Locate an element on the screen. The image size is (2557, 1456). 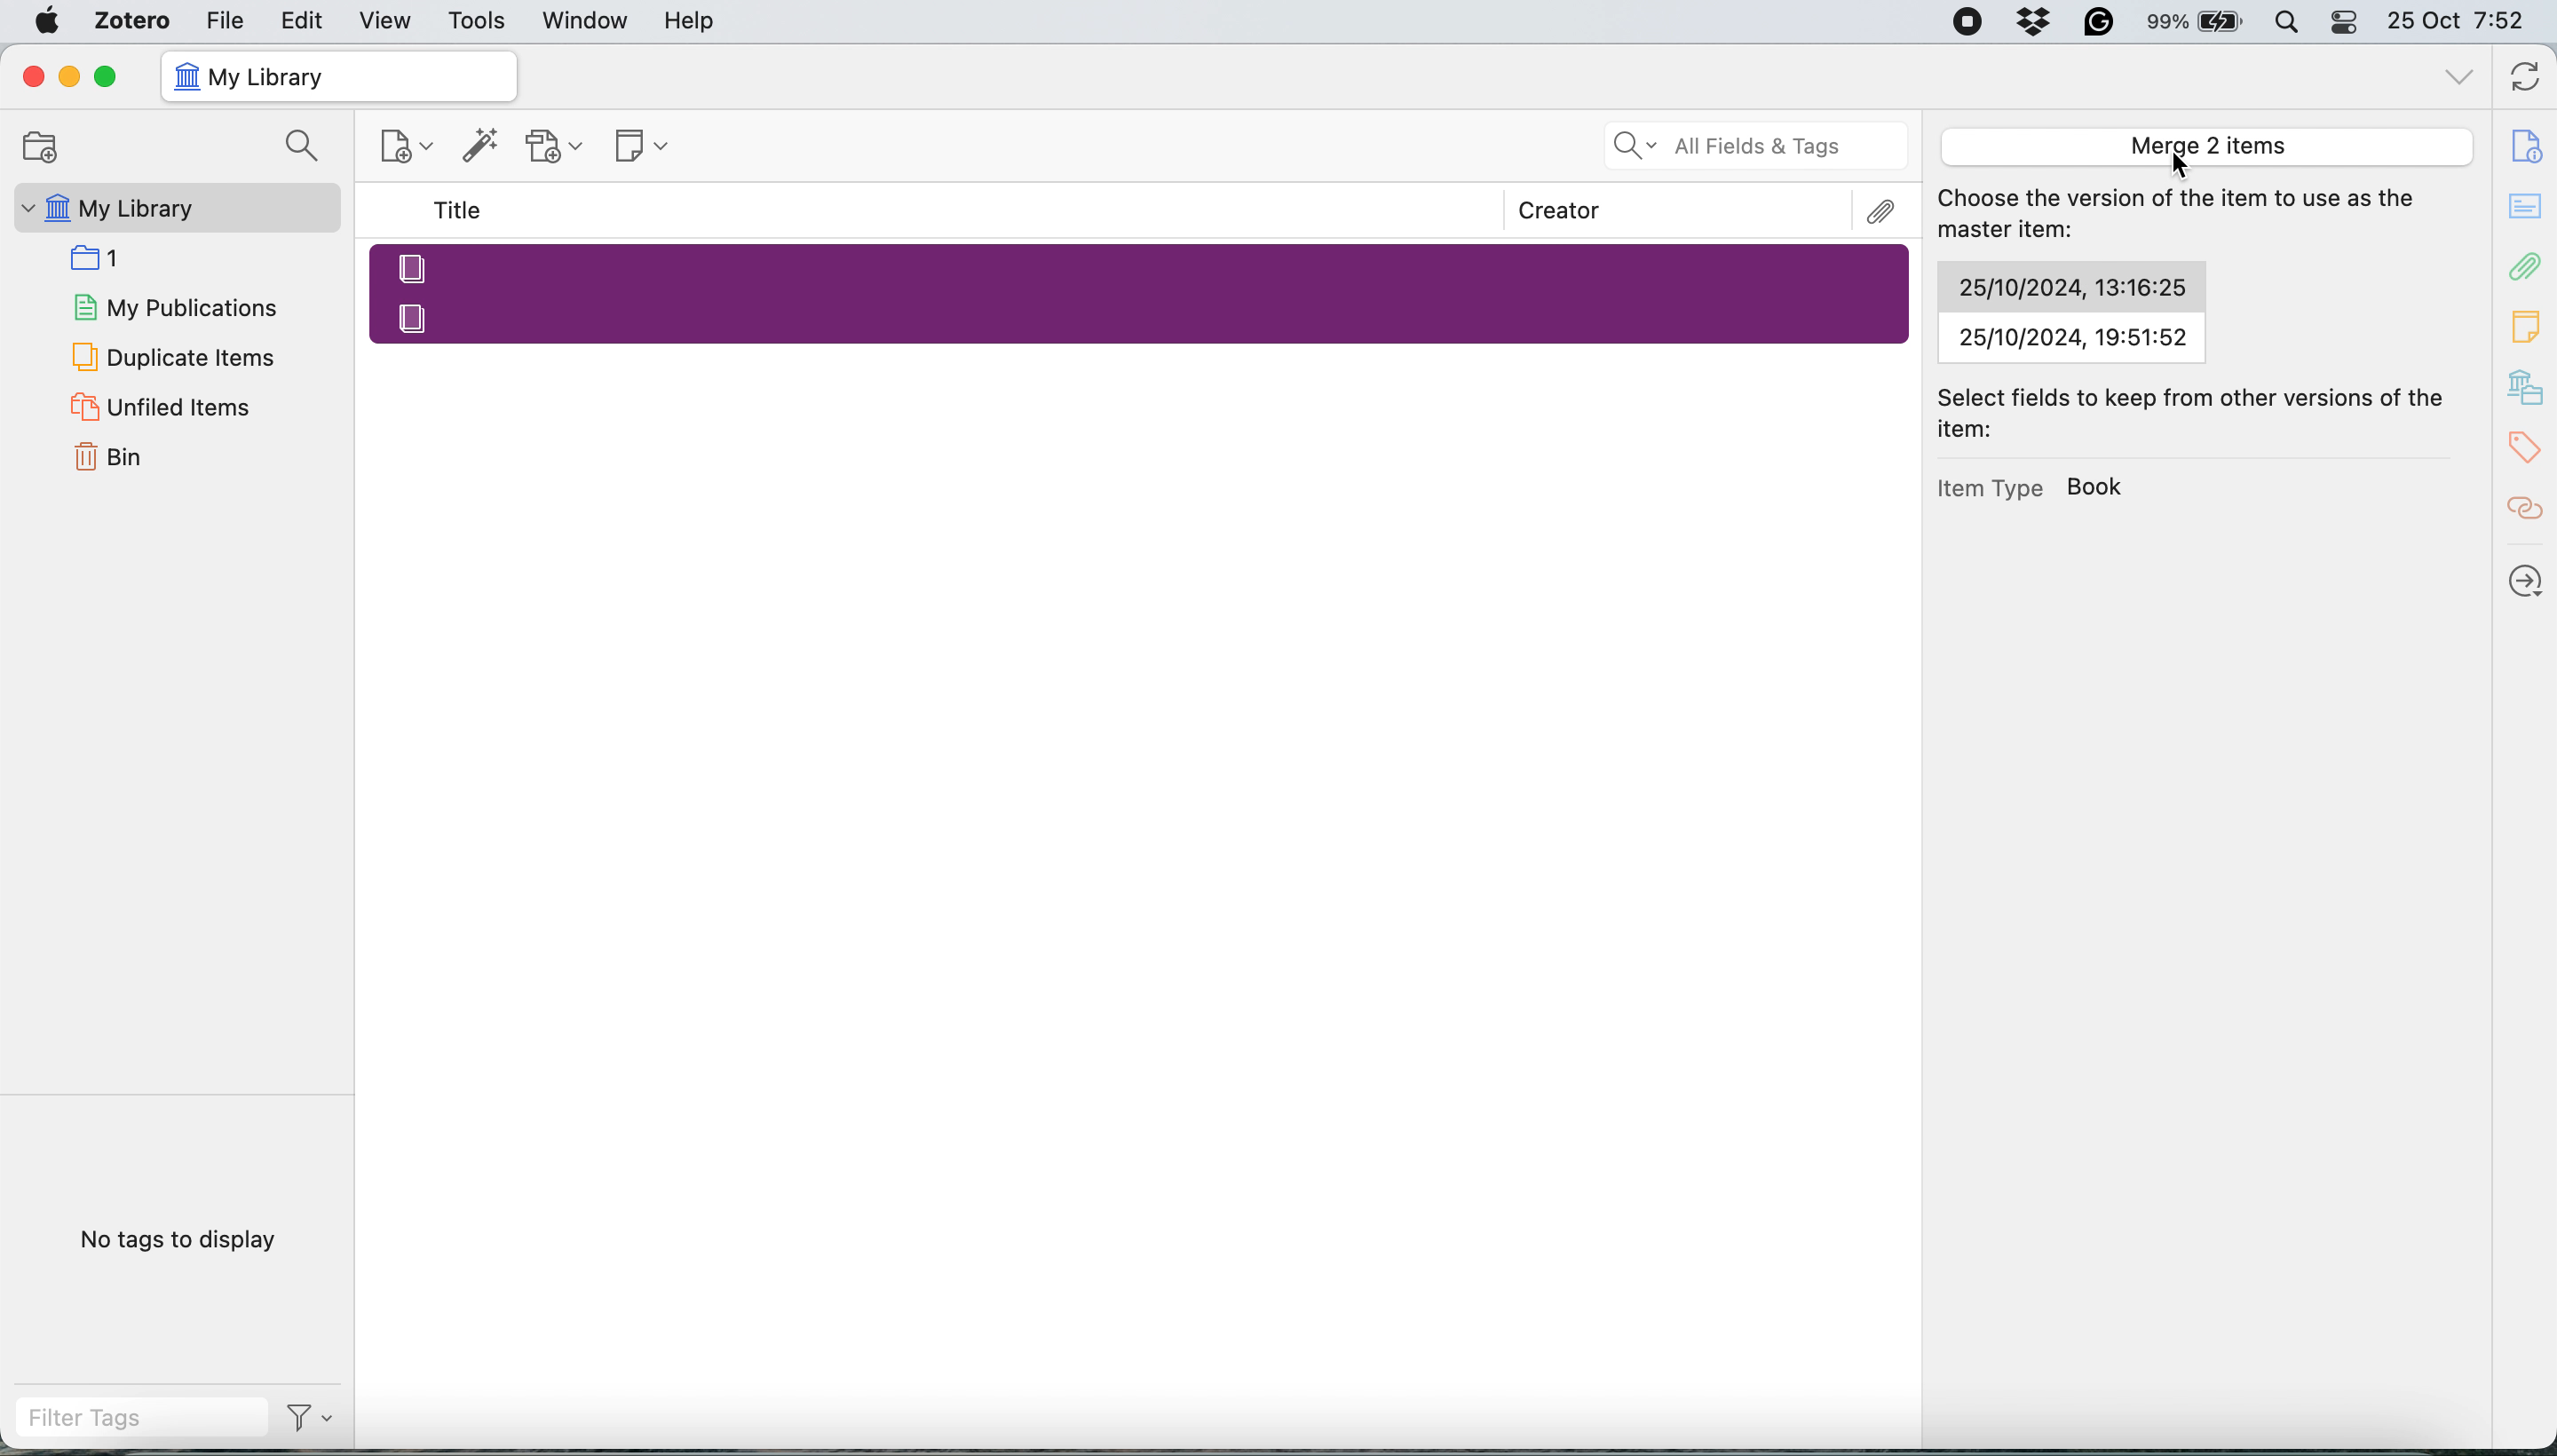
Citations is located at coordinates (2528, 509).